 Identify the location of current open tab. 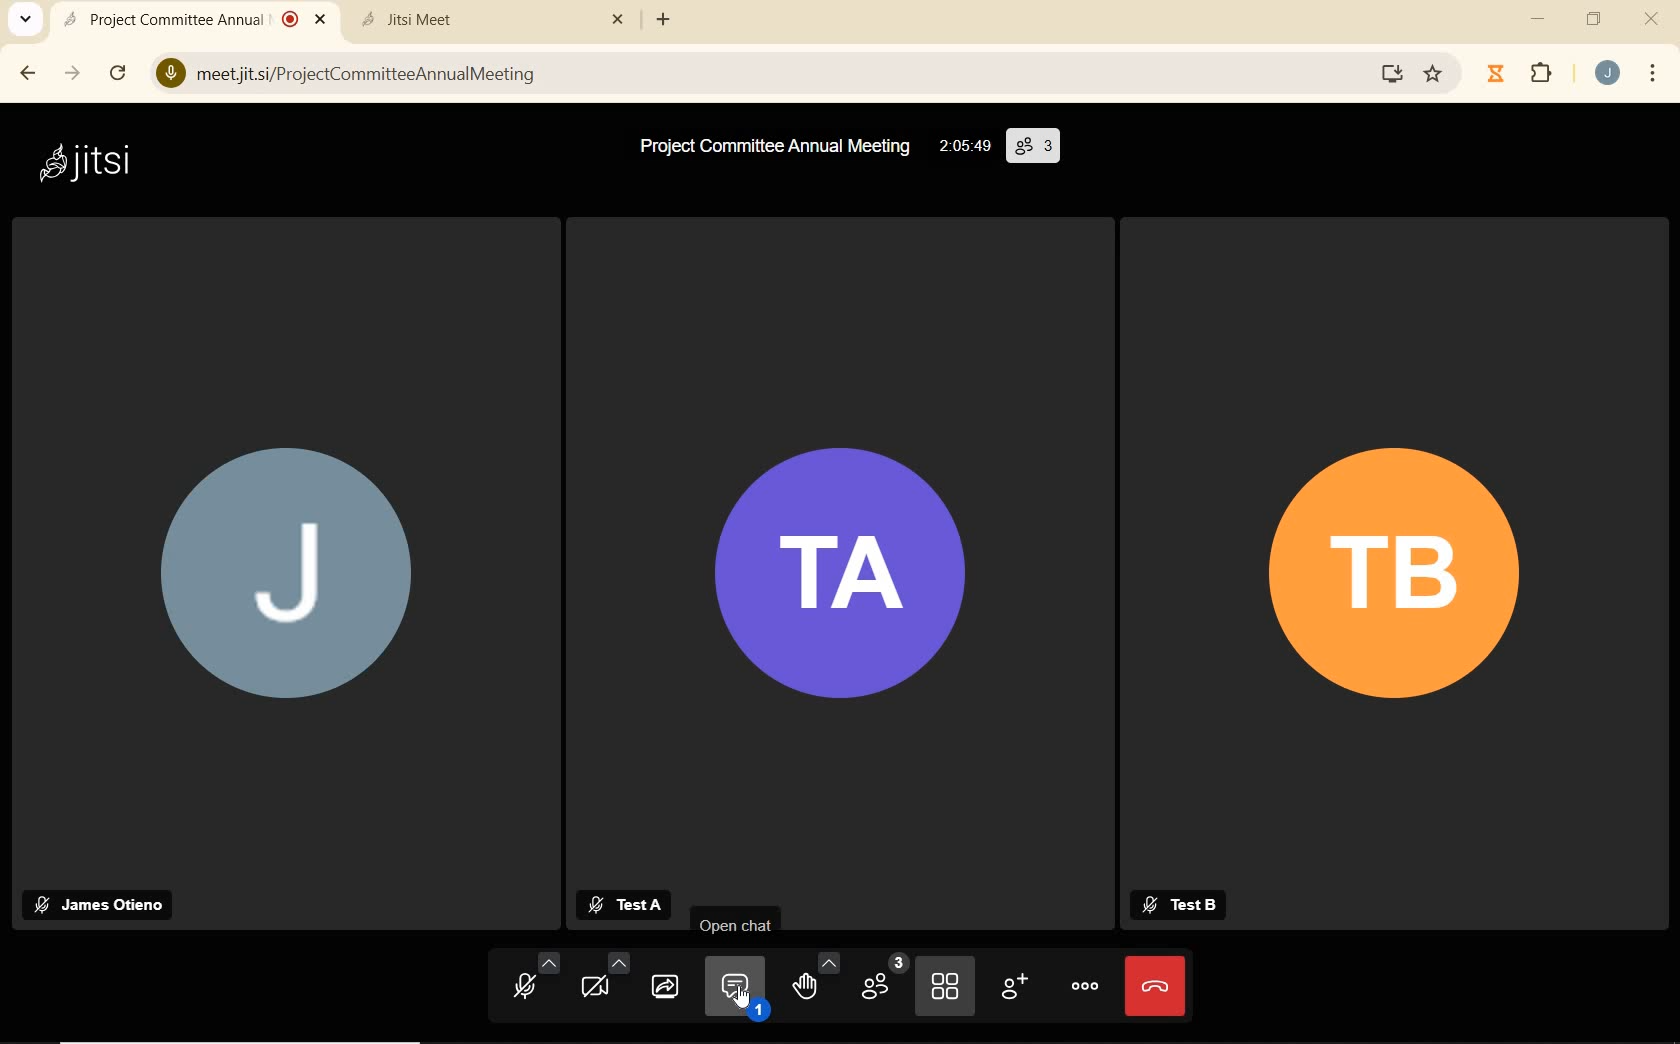
(178, 19).